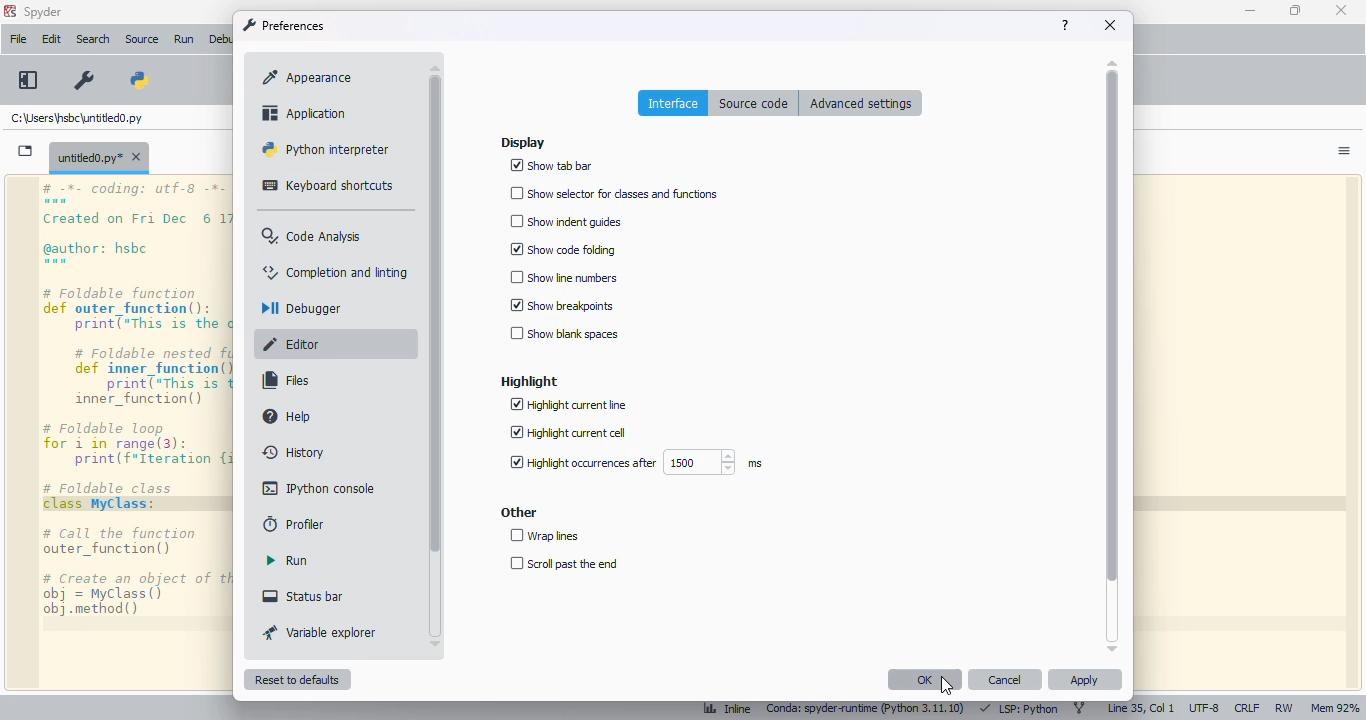  What do you see at coordinates (1111, 25) in the screenshot?
I see `close` at bounding box center [1111, 25].